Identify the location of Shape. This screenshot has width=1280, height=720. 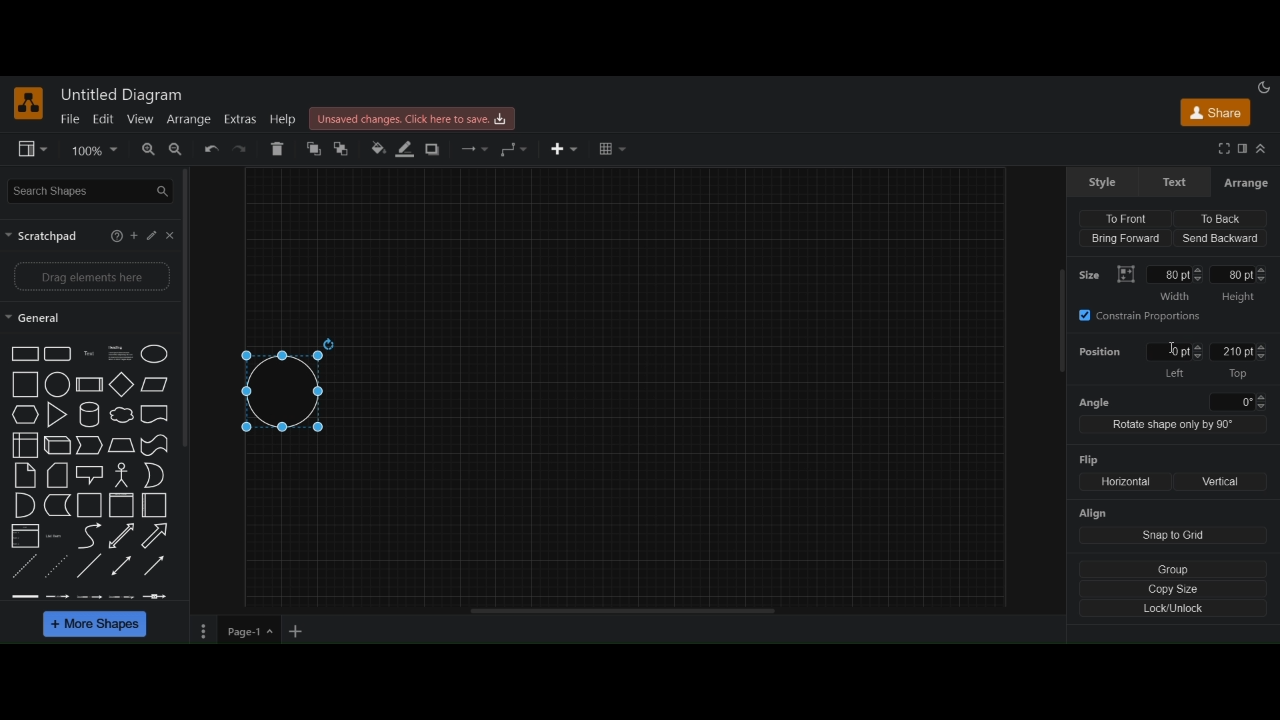
(25, 446).